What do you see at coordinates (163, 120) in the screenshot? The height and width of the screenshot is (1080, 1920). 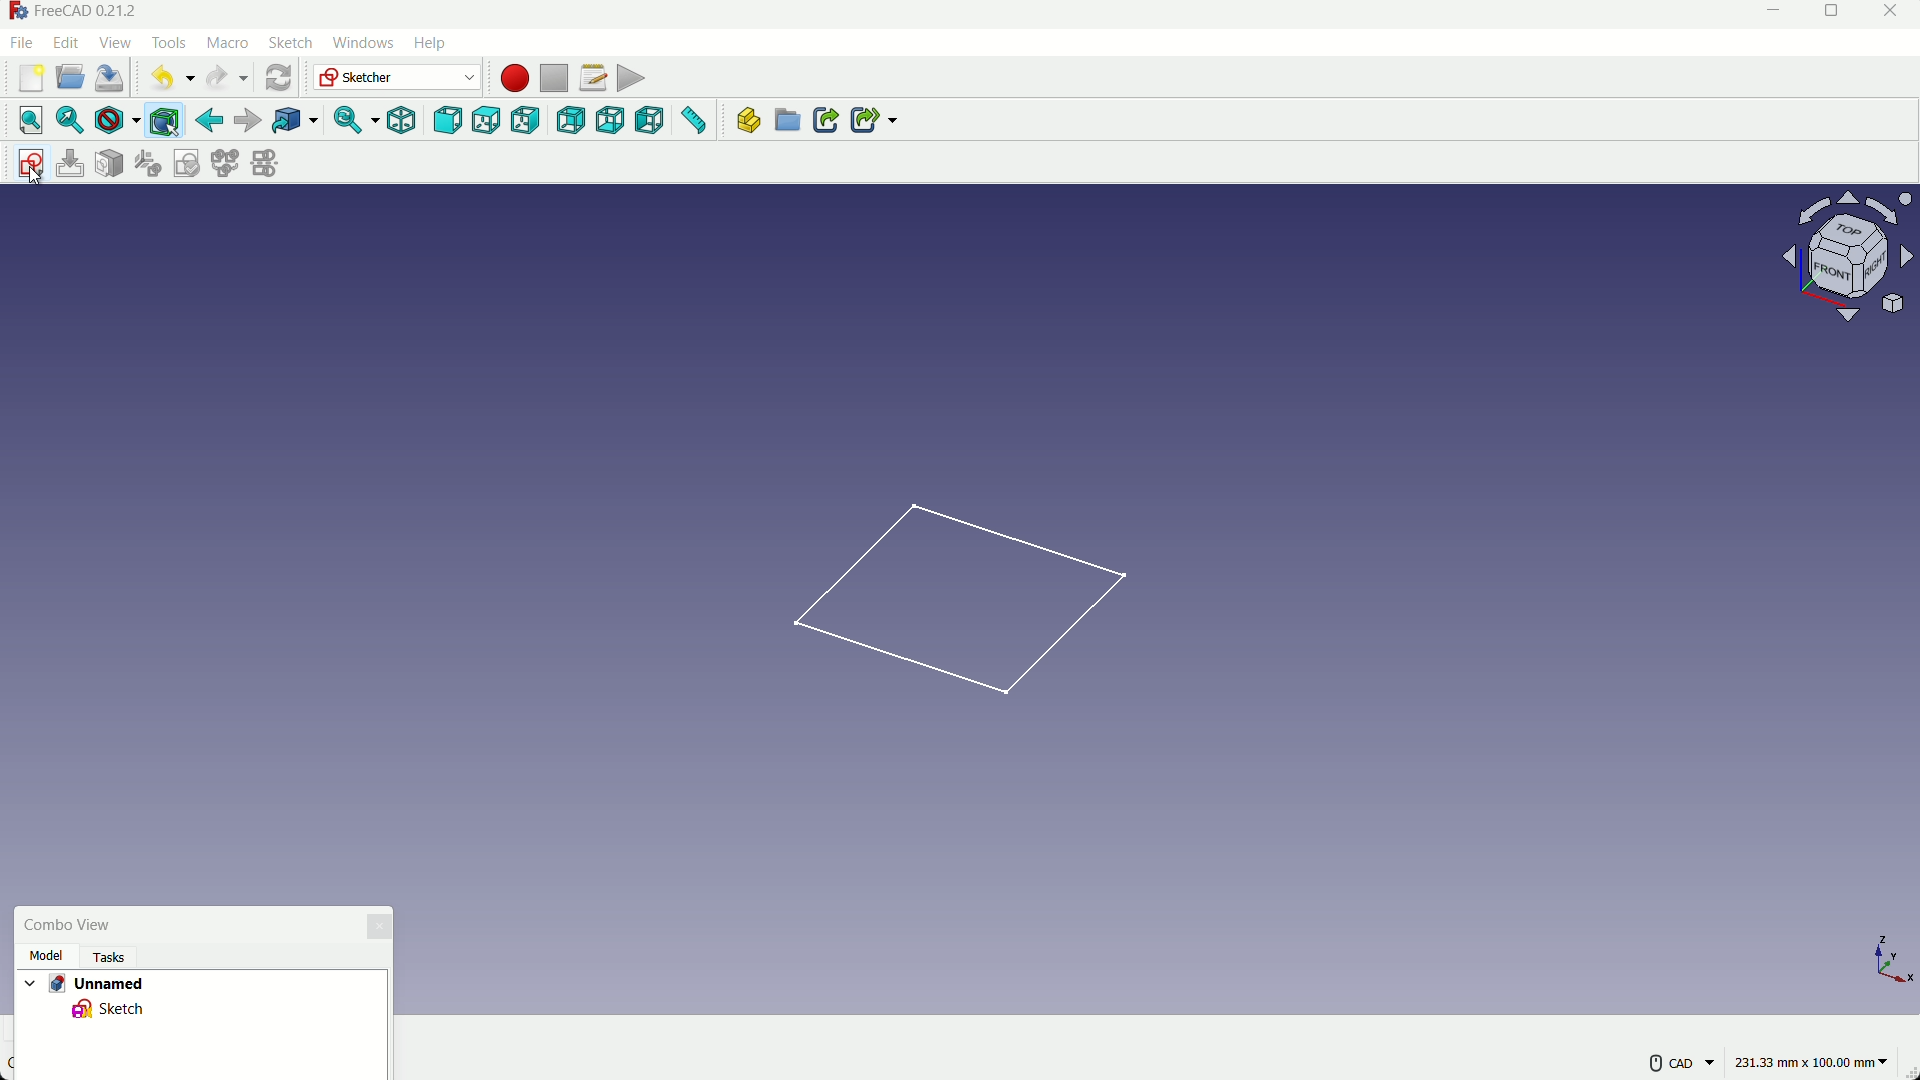 I see `bounding box` at bounding box center [163, 120].